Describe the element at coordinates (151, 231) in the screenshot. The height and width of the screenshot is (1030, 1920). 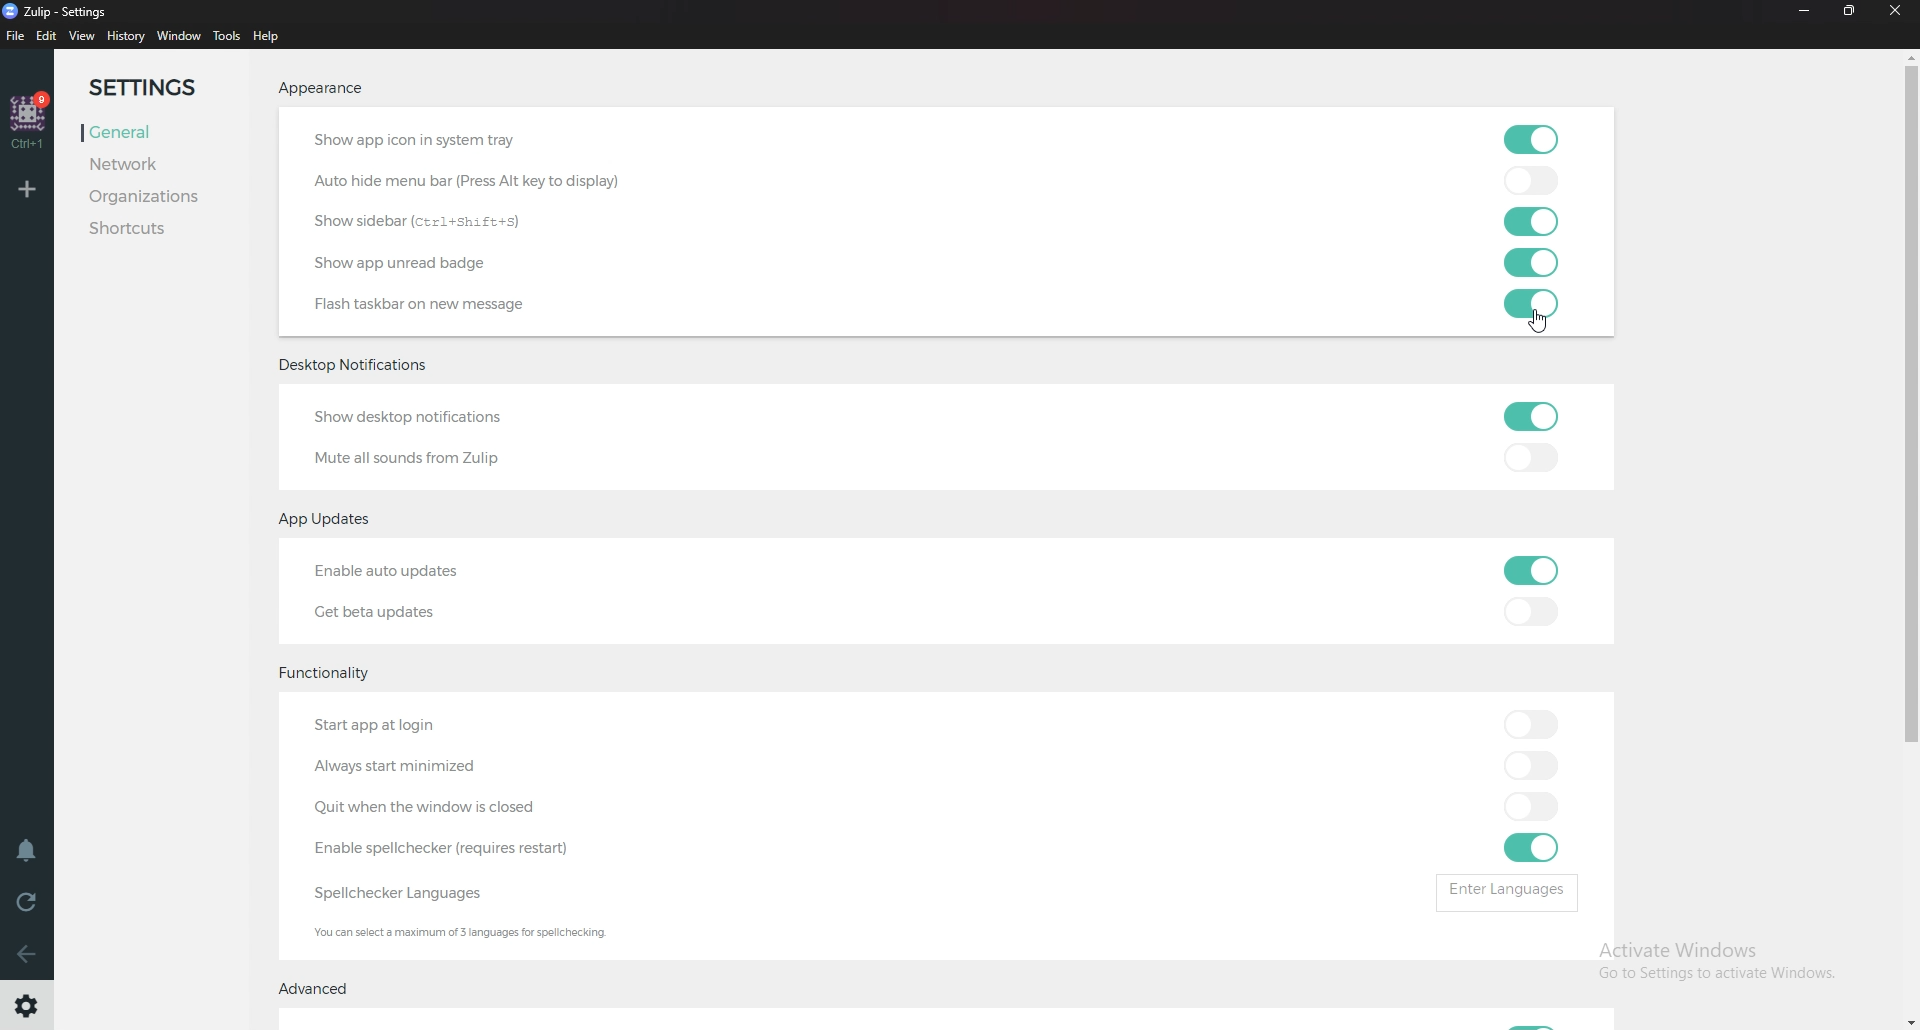
I see `Shortcuts` at that location.